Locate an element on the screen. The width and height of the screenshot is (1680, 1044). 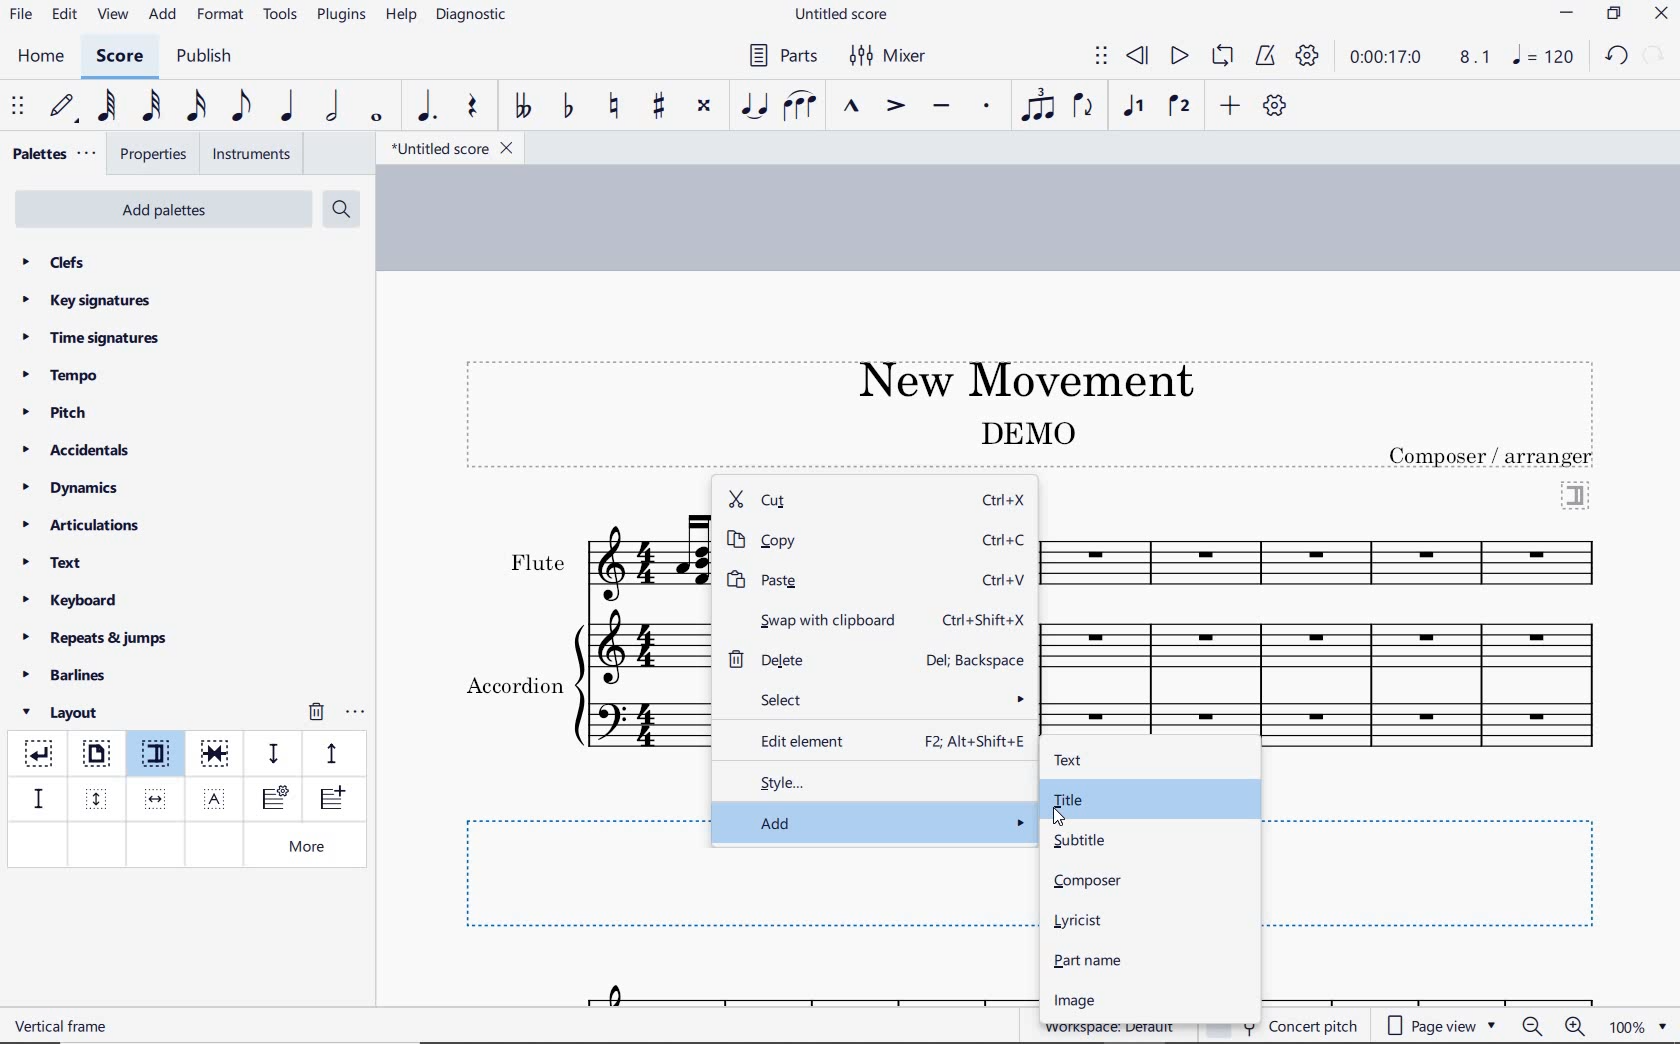
keyboard is located at coordinates (71, 600).